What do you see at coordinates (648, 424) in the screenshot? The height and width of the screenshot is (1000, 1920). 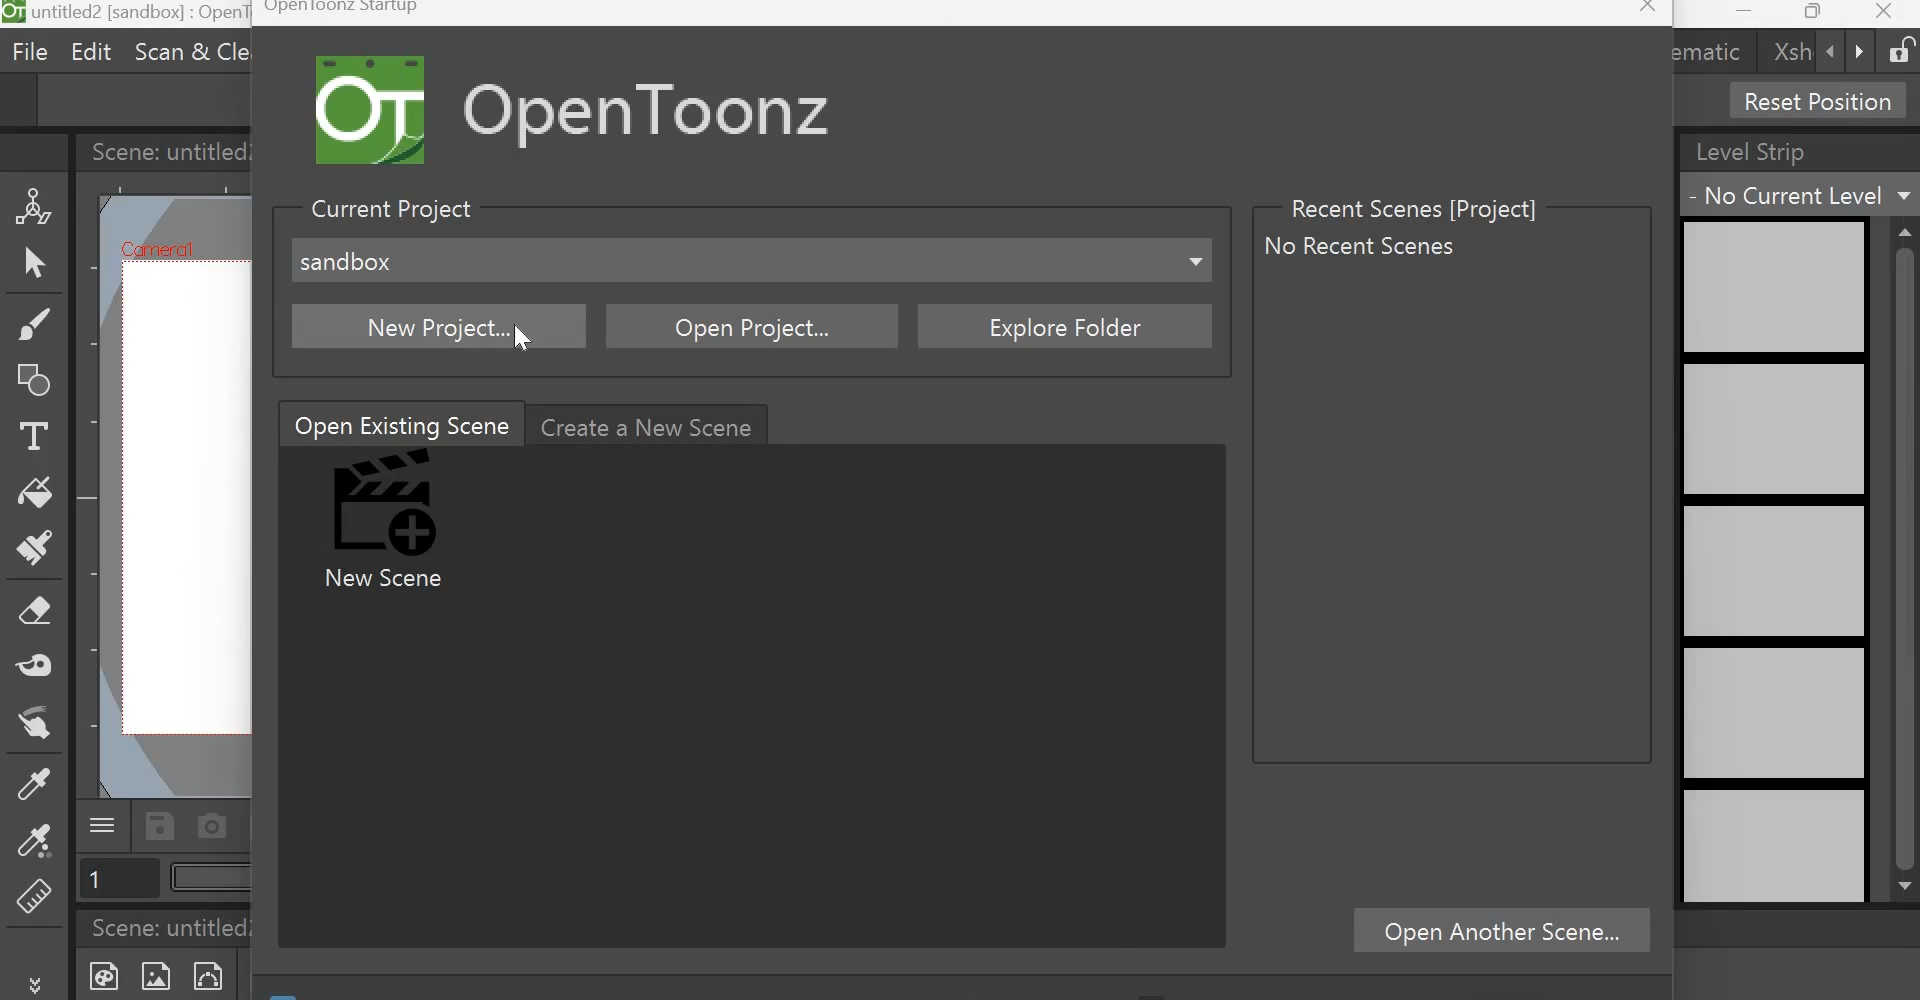 I see `Create a new scene` at bounding box center [648, 424].